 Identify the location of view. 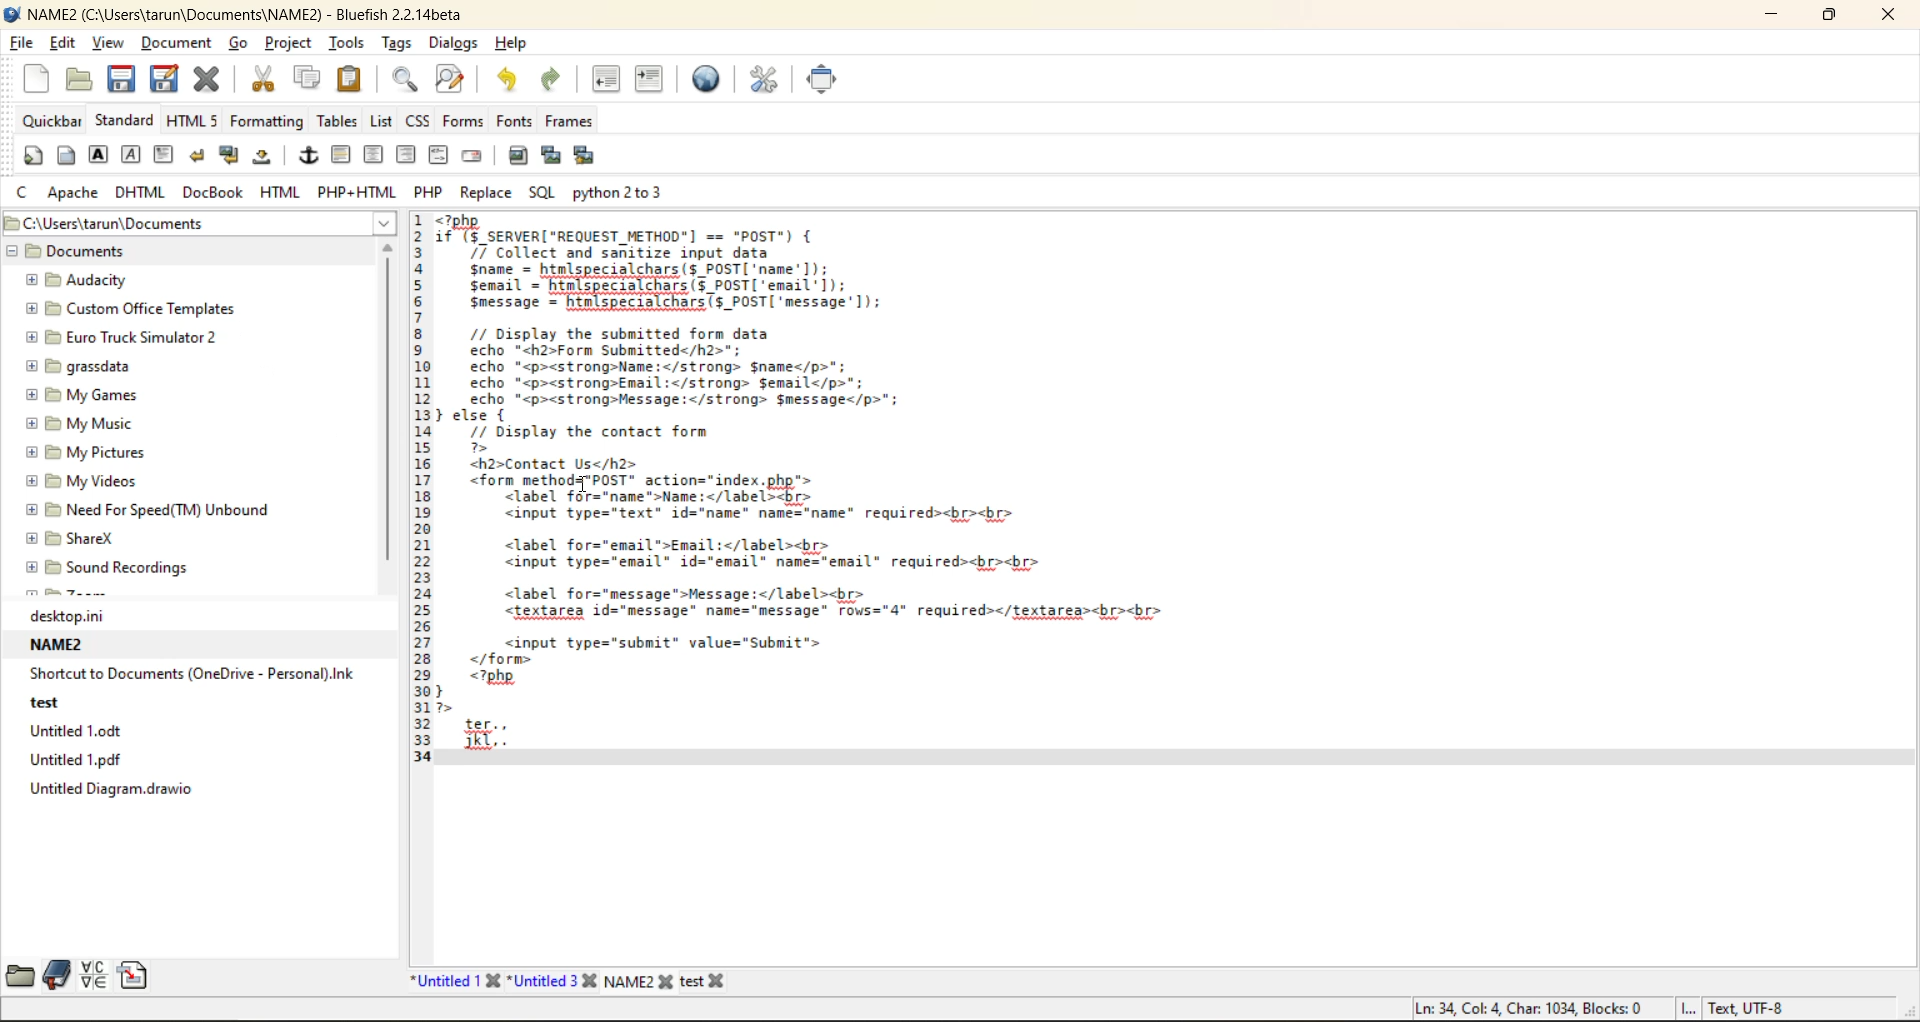
(109, 41).